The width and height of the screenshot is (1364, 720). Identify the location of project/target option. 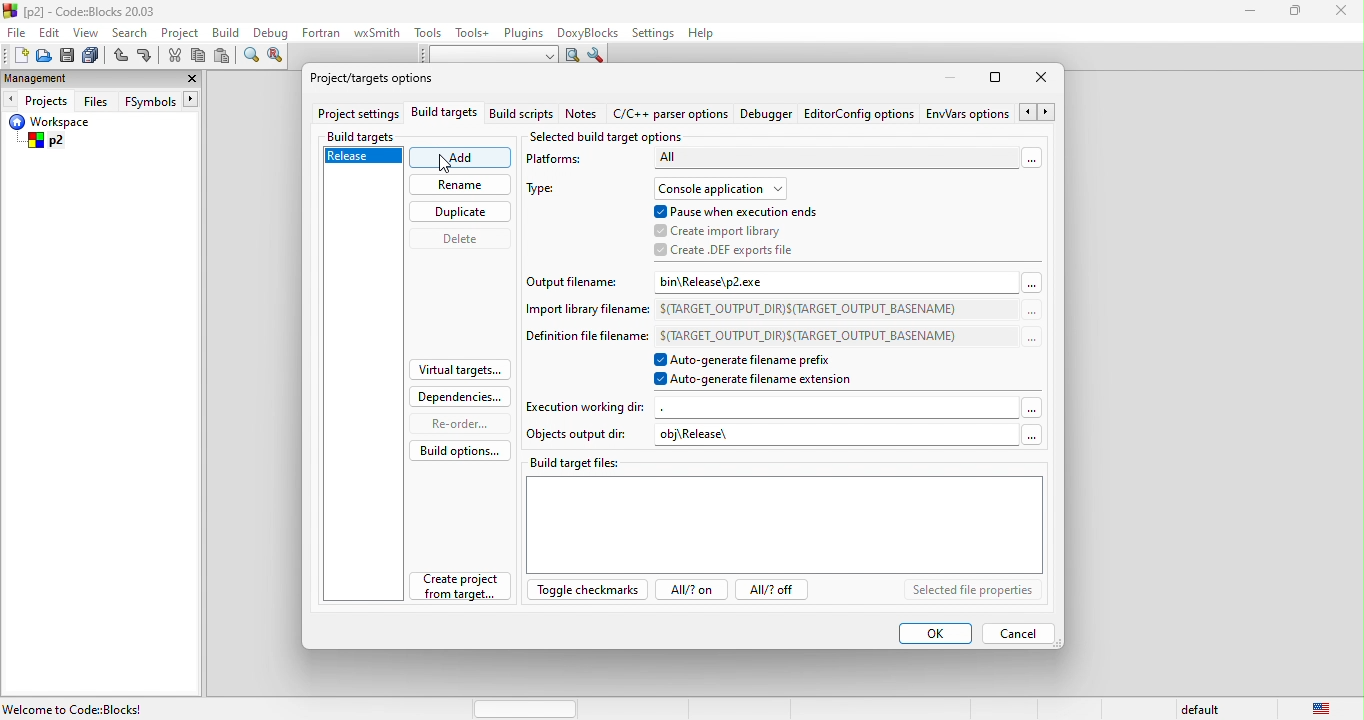
(378, 76).